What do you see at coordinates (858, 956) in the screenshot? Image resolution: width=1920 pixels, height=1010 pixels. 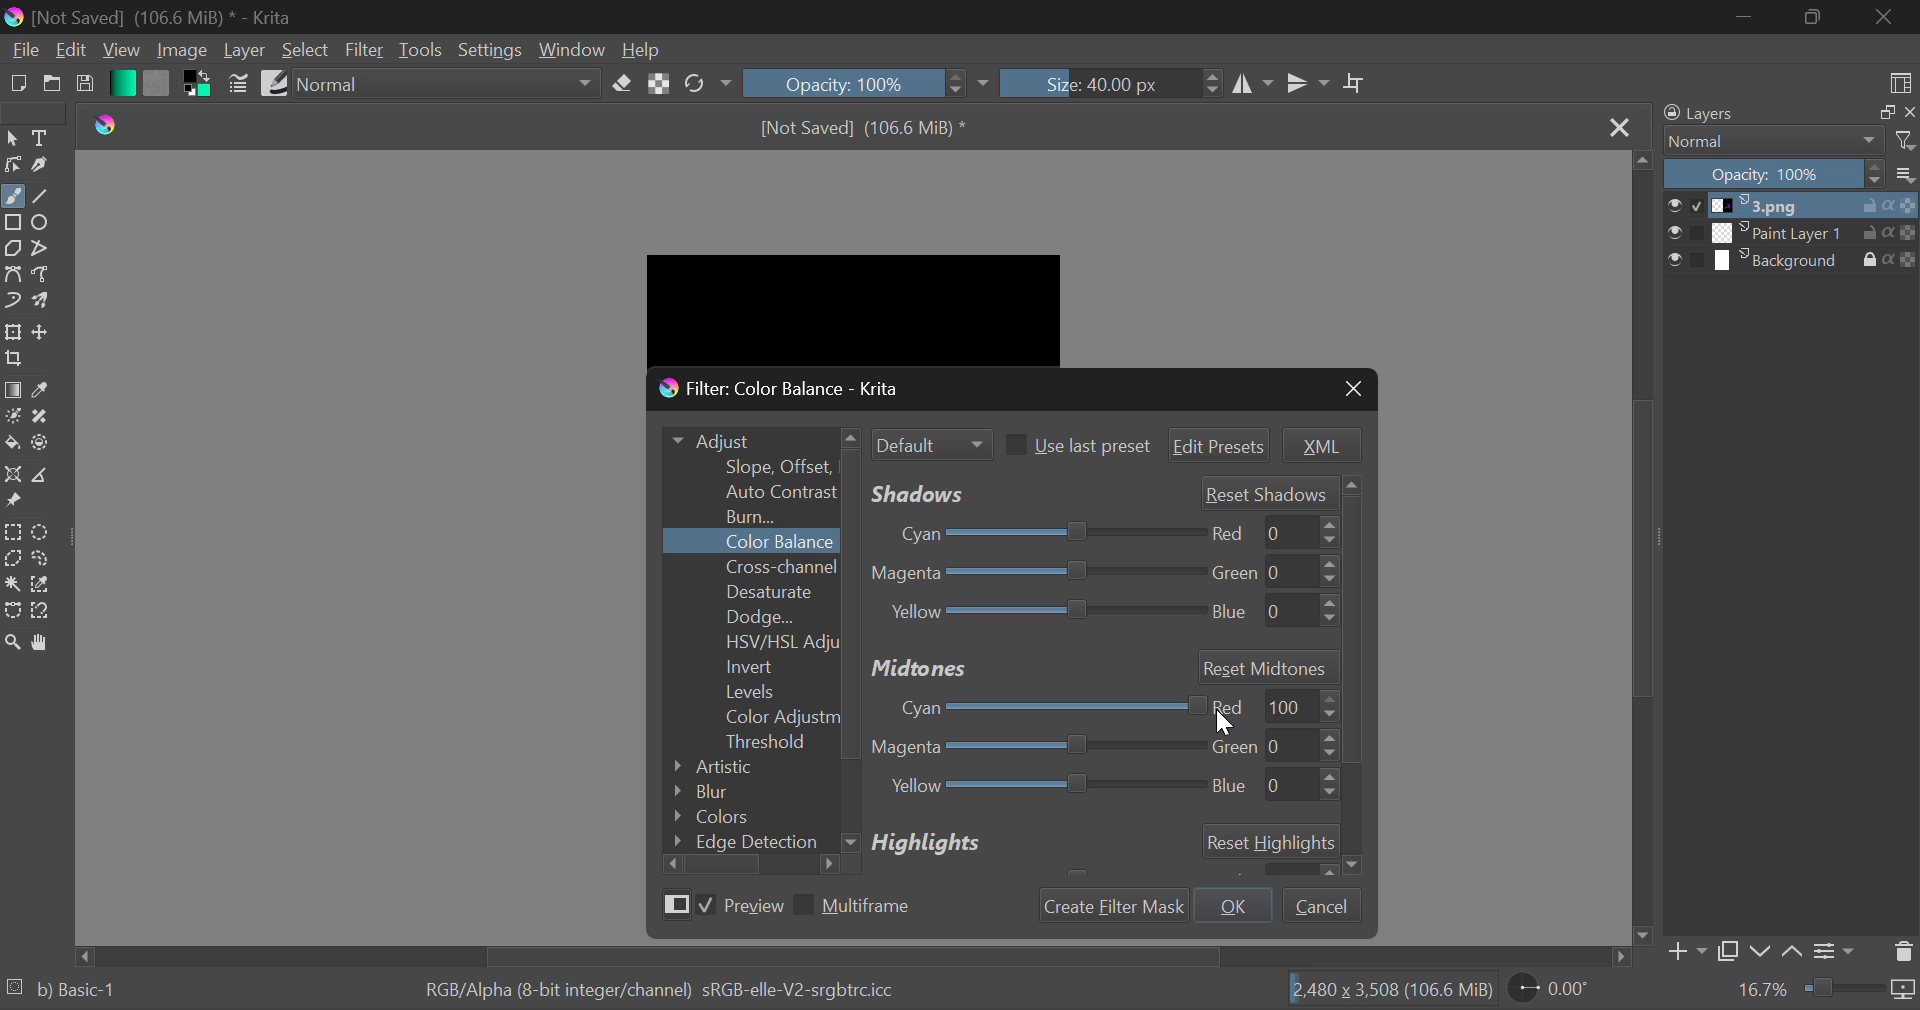 I see `Scroll Bar` at bounding box center [858, 956].